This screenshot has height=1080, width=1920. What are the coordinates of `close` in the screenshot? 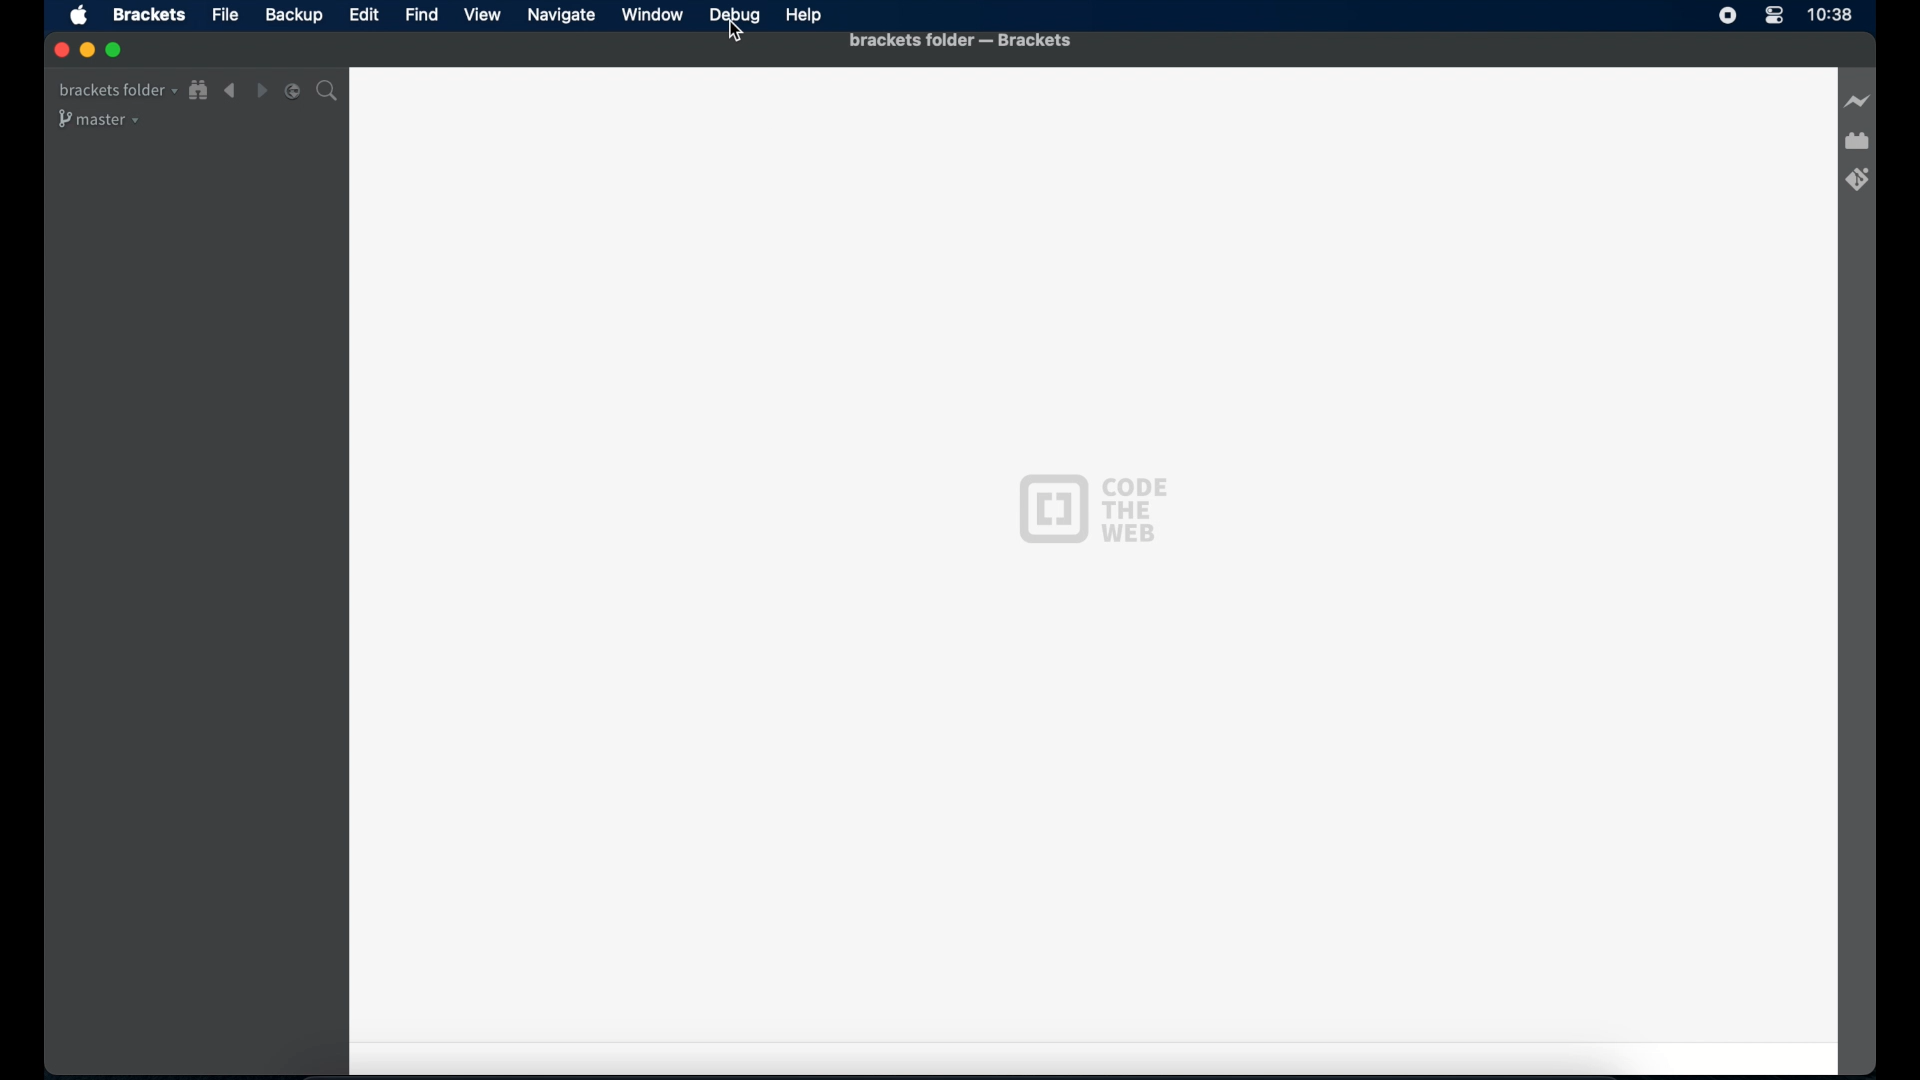 It's located at (62, 51).